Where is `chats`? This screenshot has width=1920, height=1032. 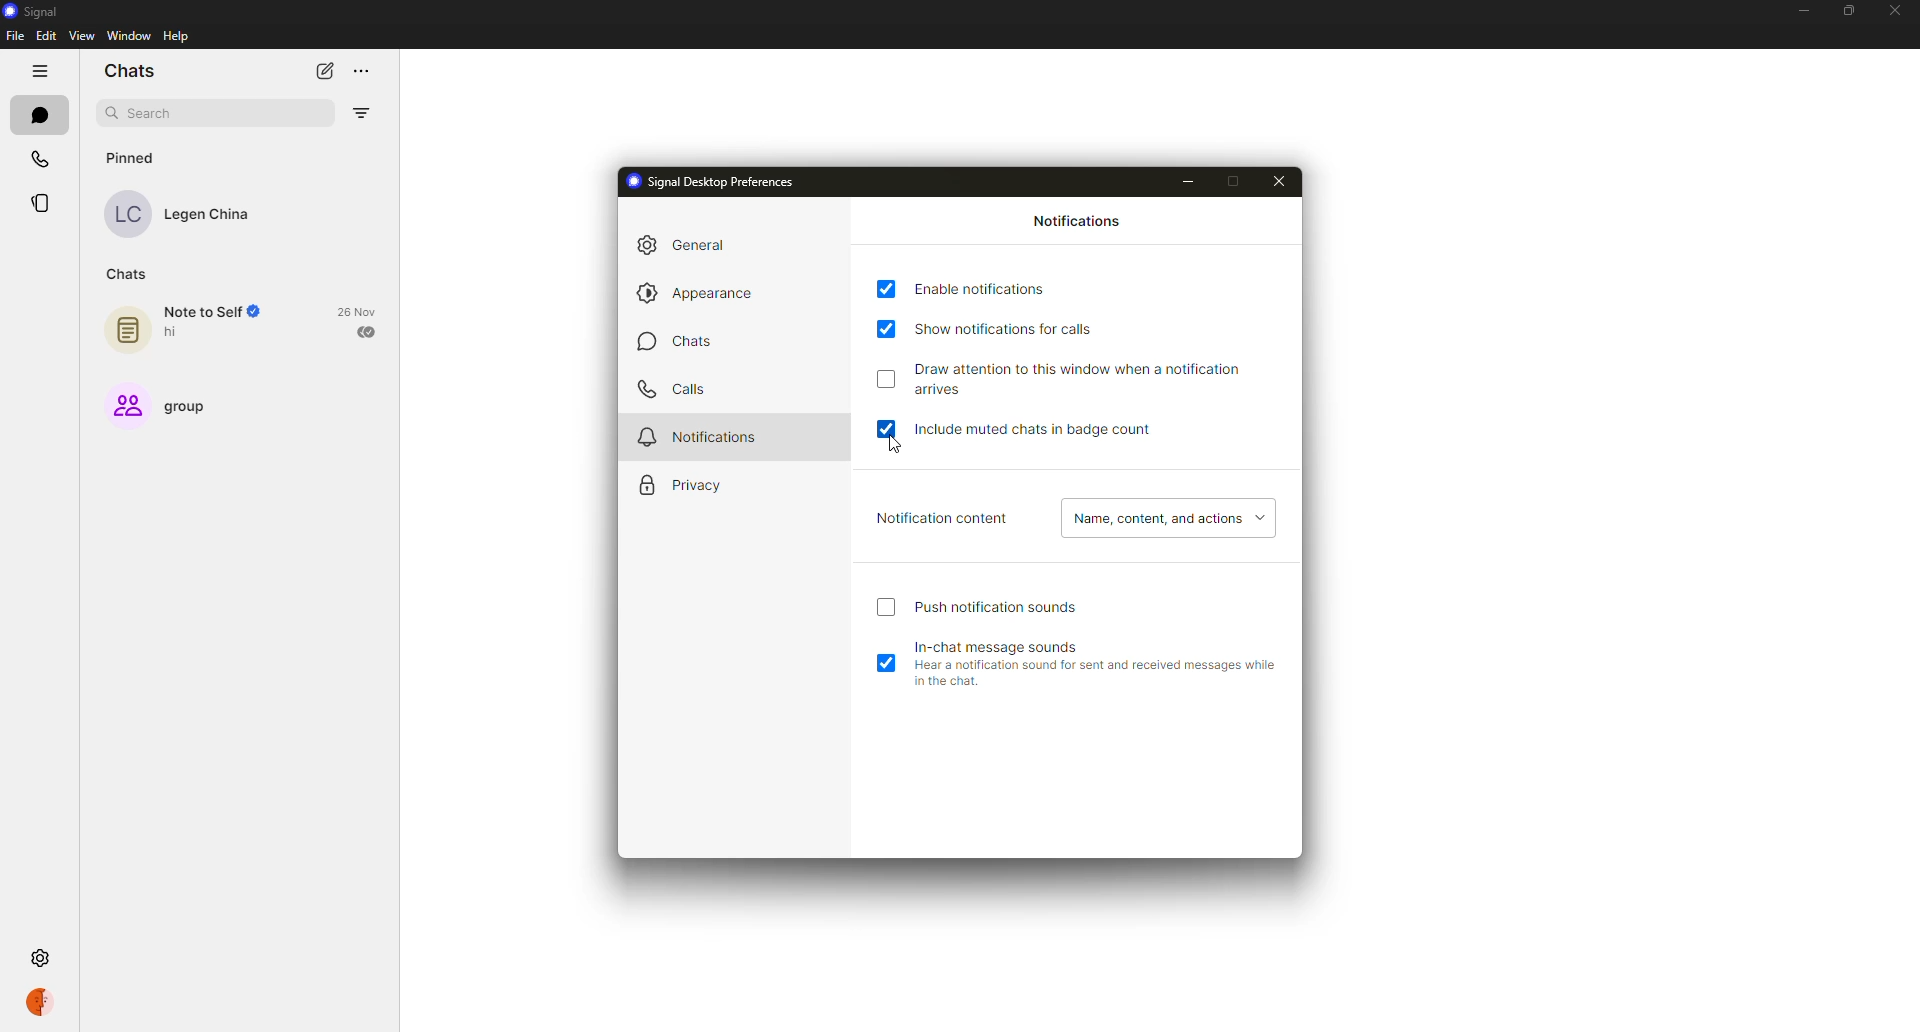 chats is located at coordinates (130, 71).